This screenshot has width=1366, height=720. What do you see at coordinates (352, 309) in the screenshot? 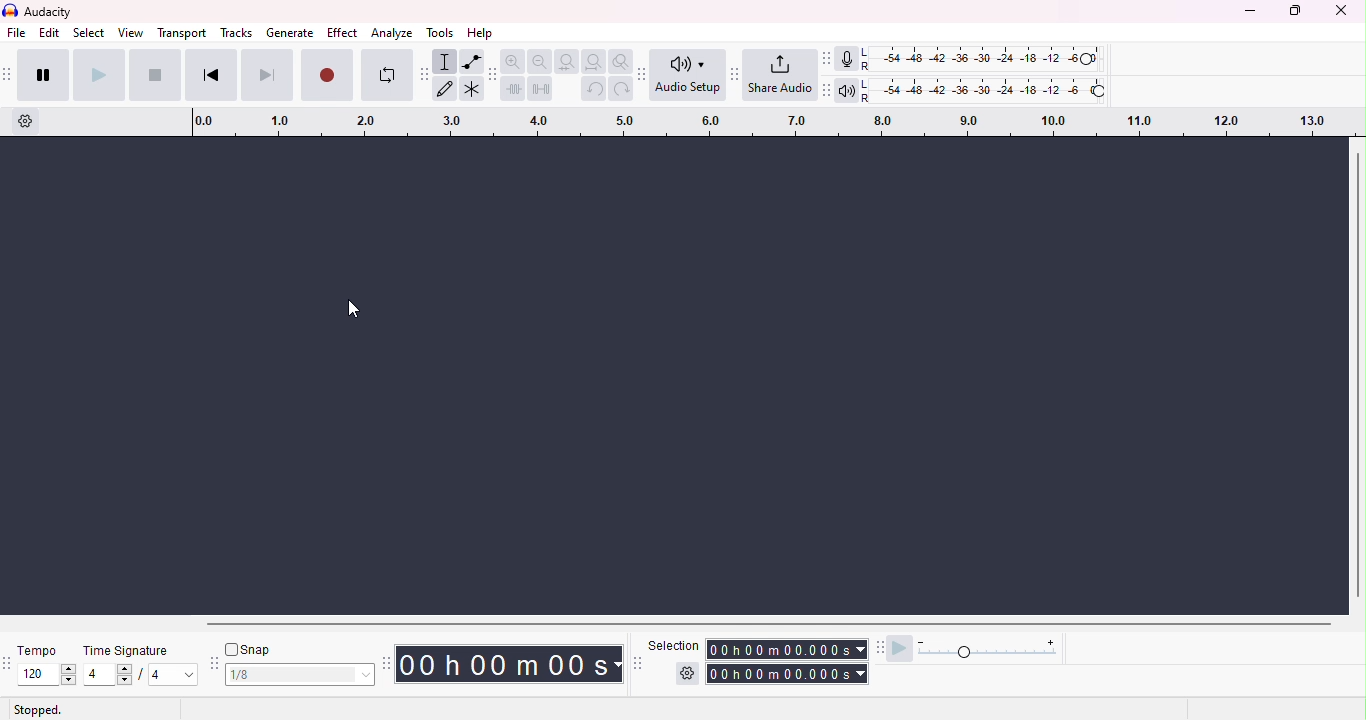
I see `cursor` at bounding box center [352, 309].